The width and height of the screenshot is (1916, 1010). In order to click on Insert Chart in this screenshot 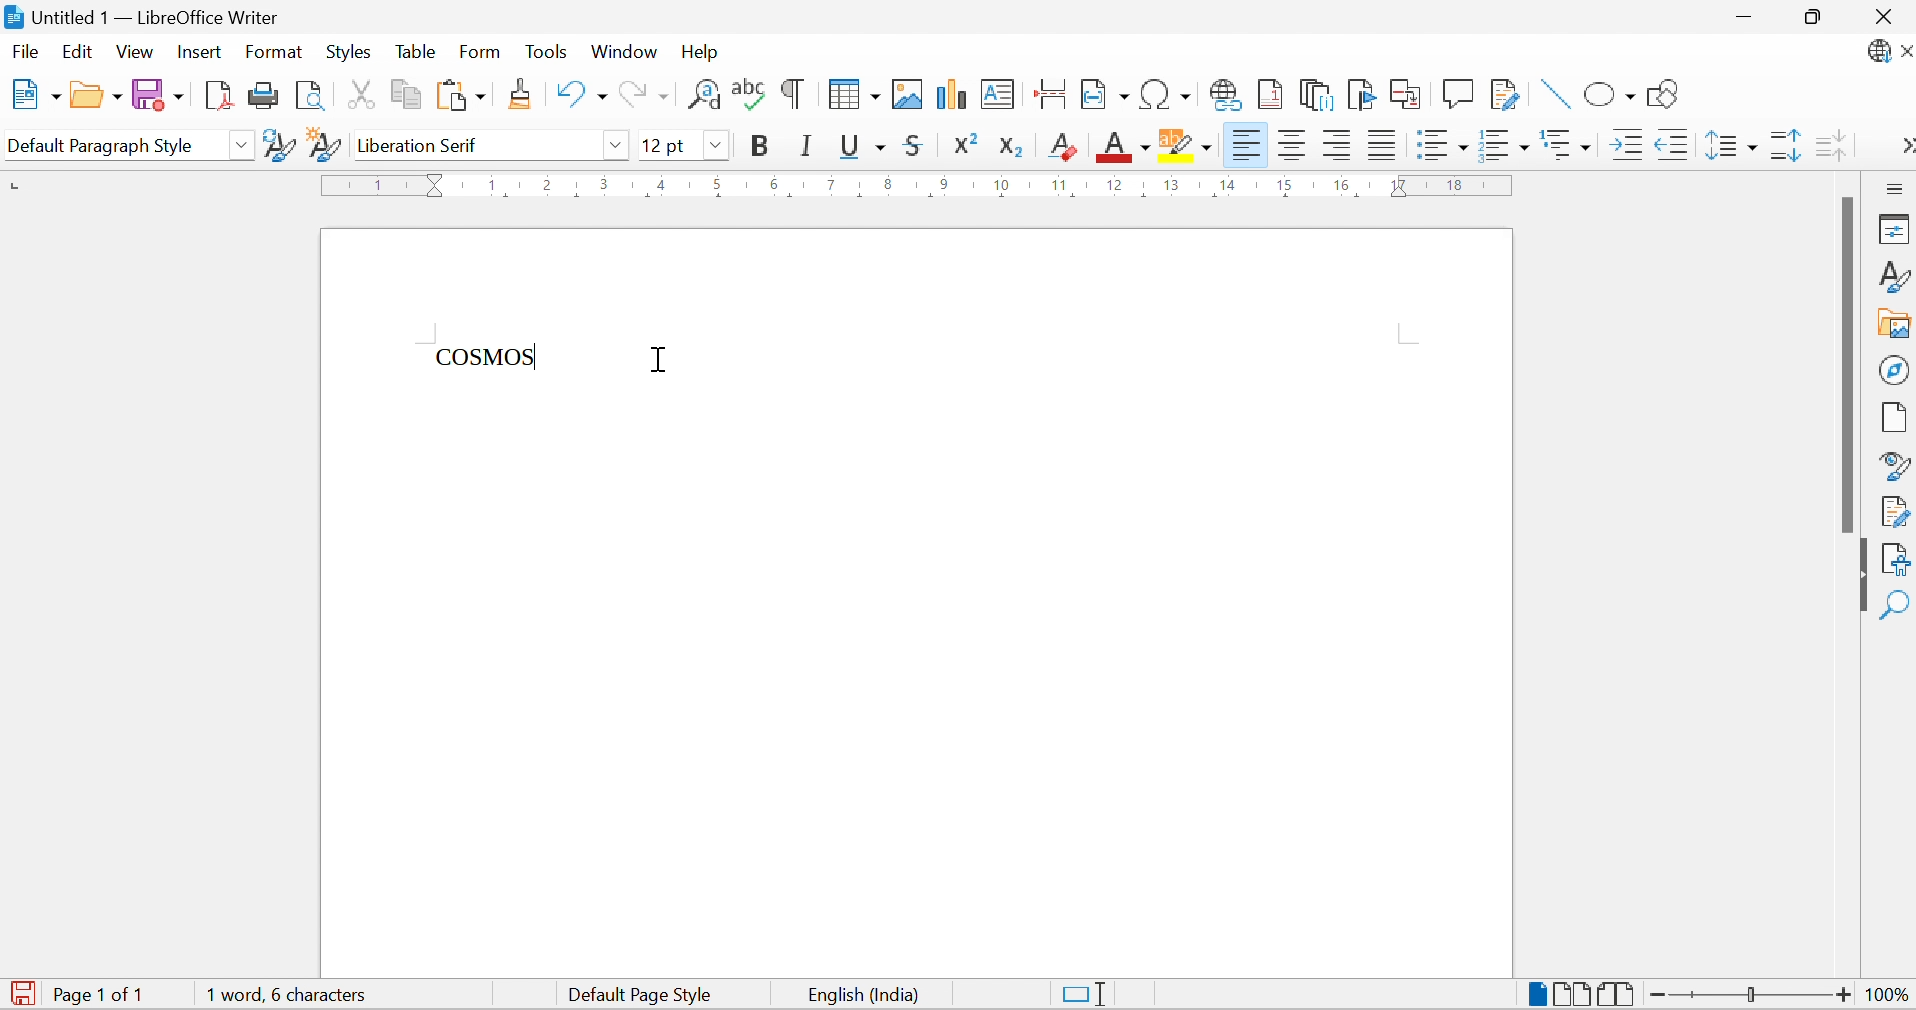, I will do `click(951, 94)`.